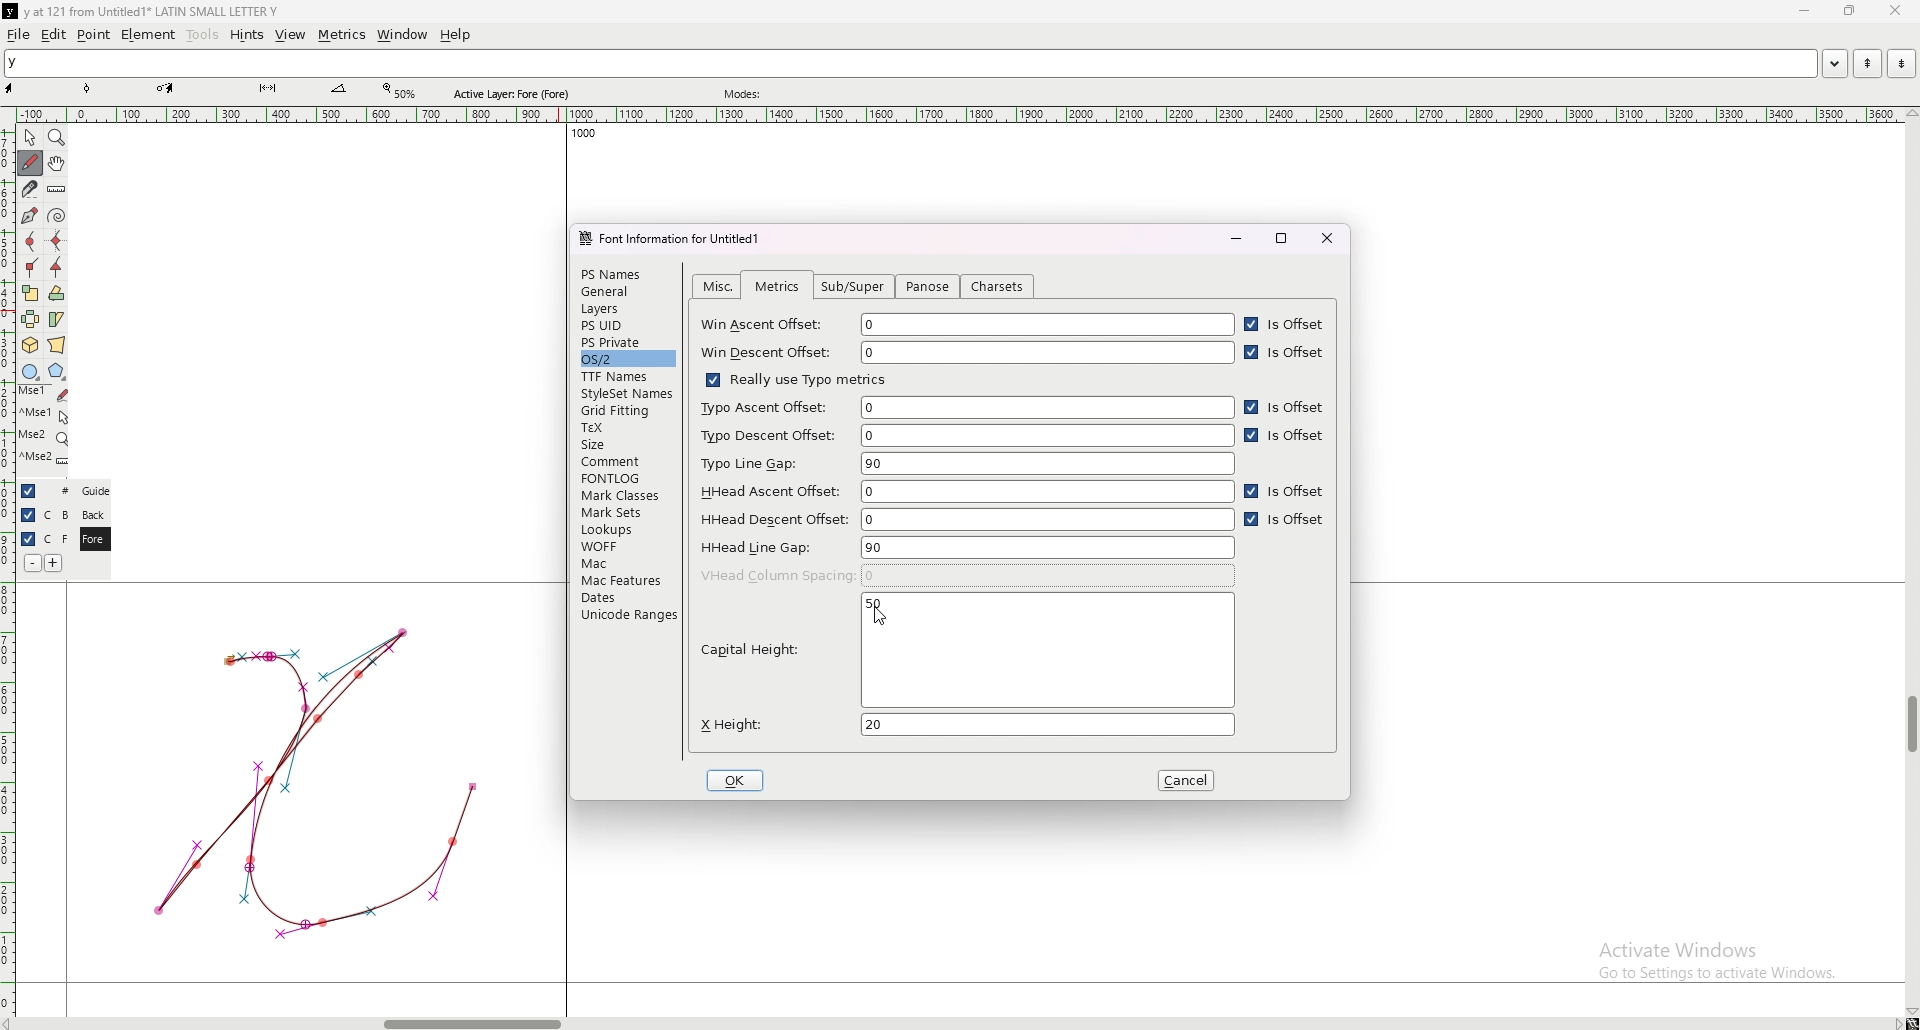  I want to click on modes, so click(745, 94).